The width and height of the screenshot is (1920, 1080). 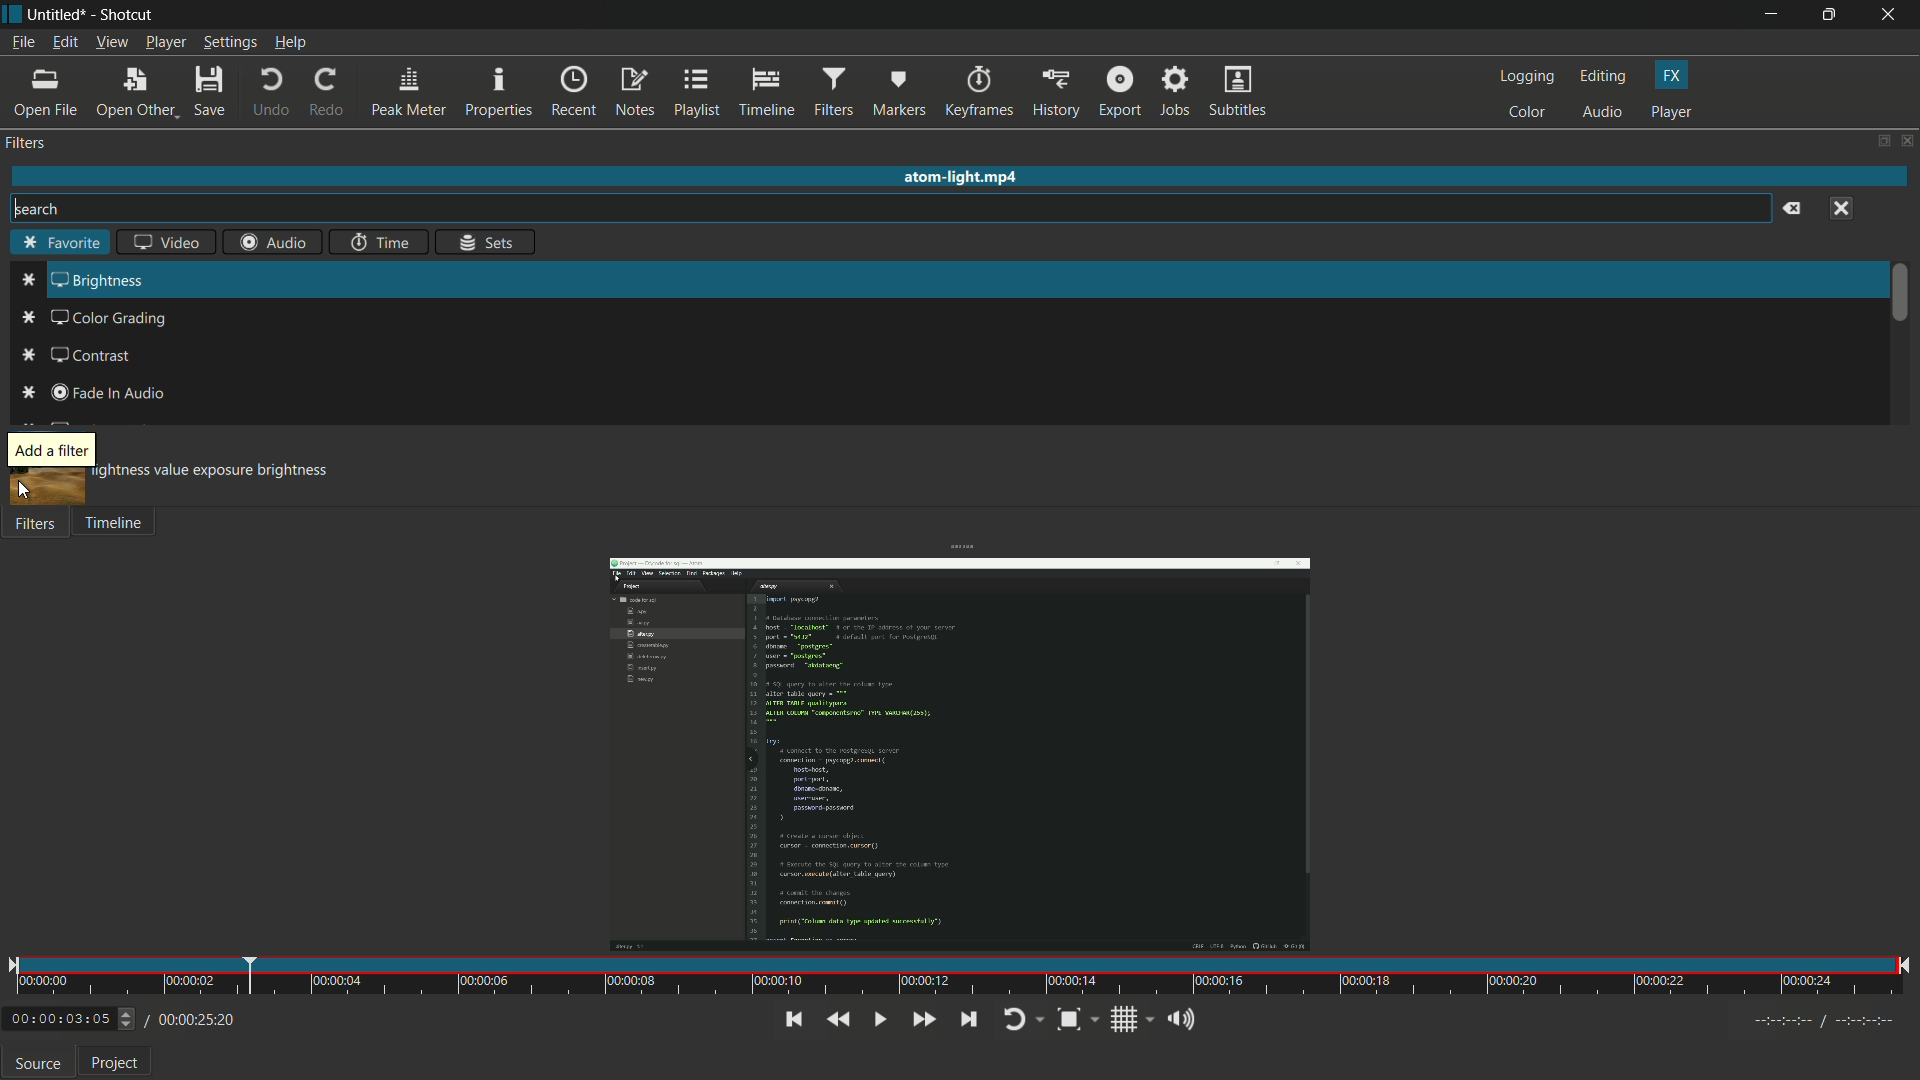 What do you see at coordinates (231, 43) in the screenshot?
I see `settings menu` at bounding box center [231, 43].